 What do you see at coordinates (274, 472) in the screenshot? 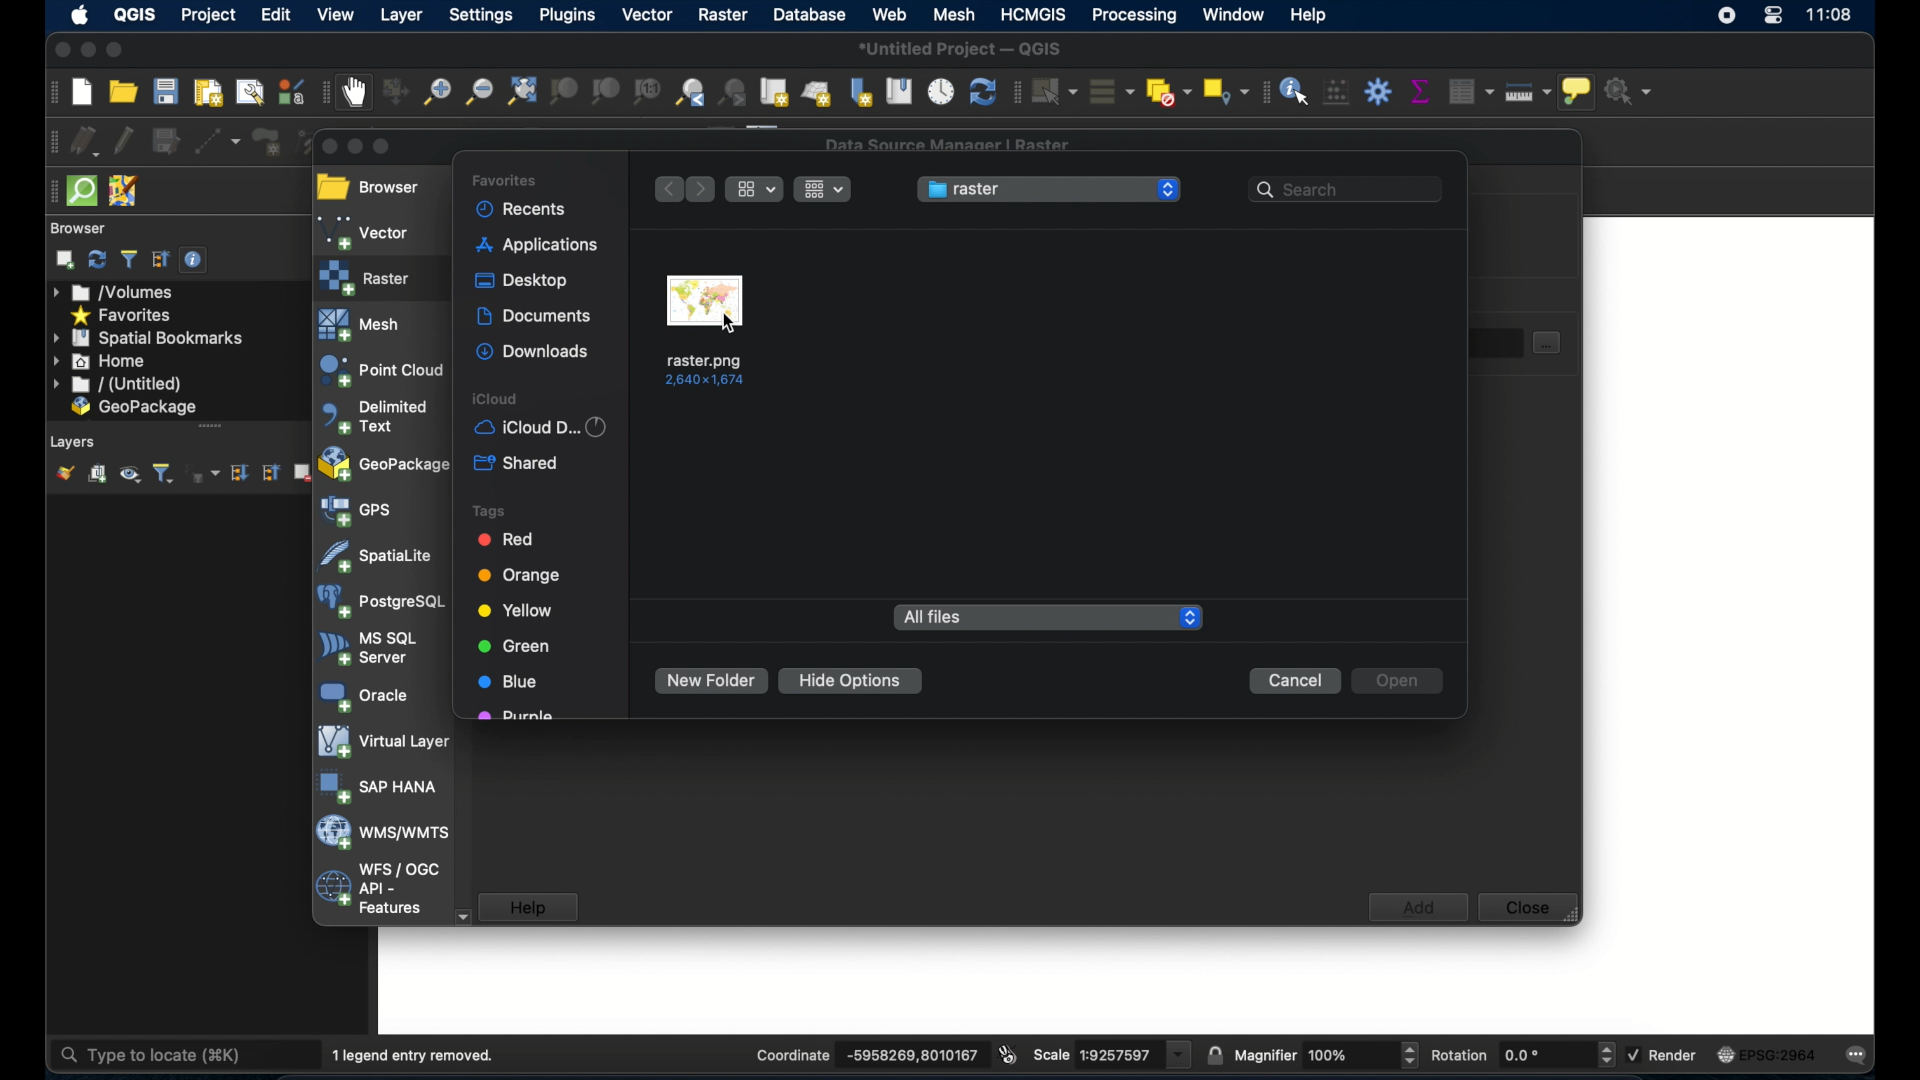
I see `collapse all` at bounding box center [274, 472].